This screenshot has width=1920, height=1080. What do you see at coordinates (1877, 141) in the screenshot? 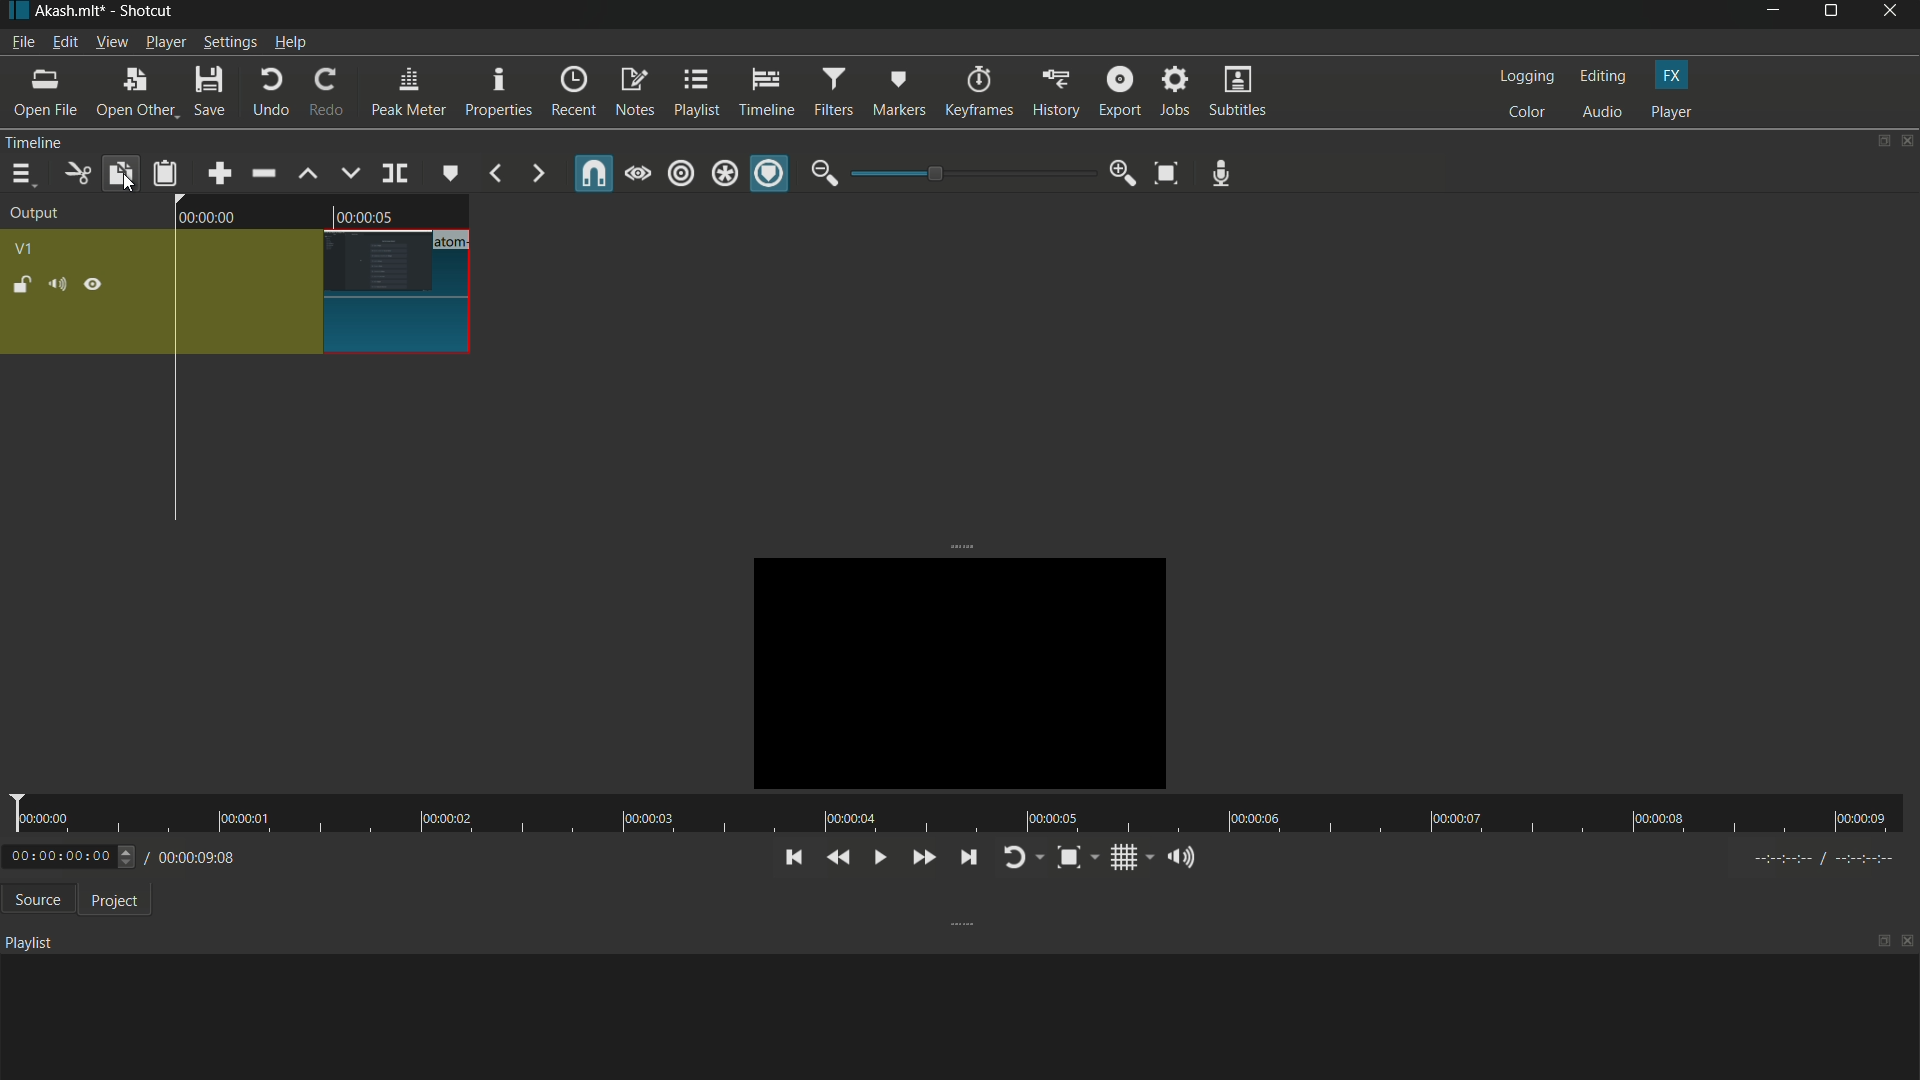
I see `change layout` at bounding box center [1877, 141].